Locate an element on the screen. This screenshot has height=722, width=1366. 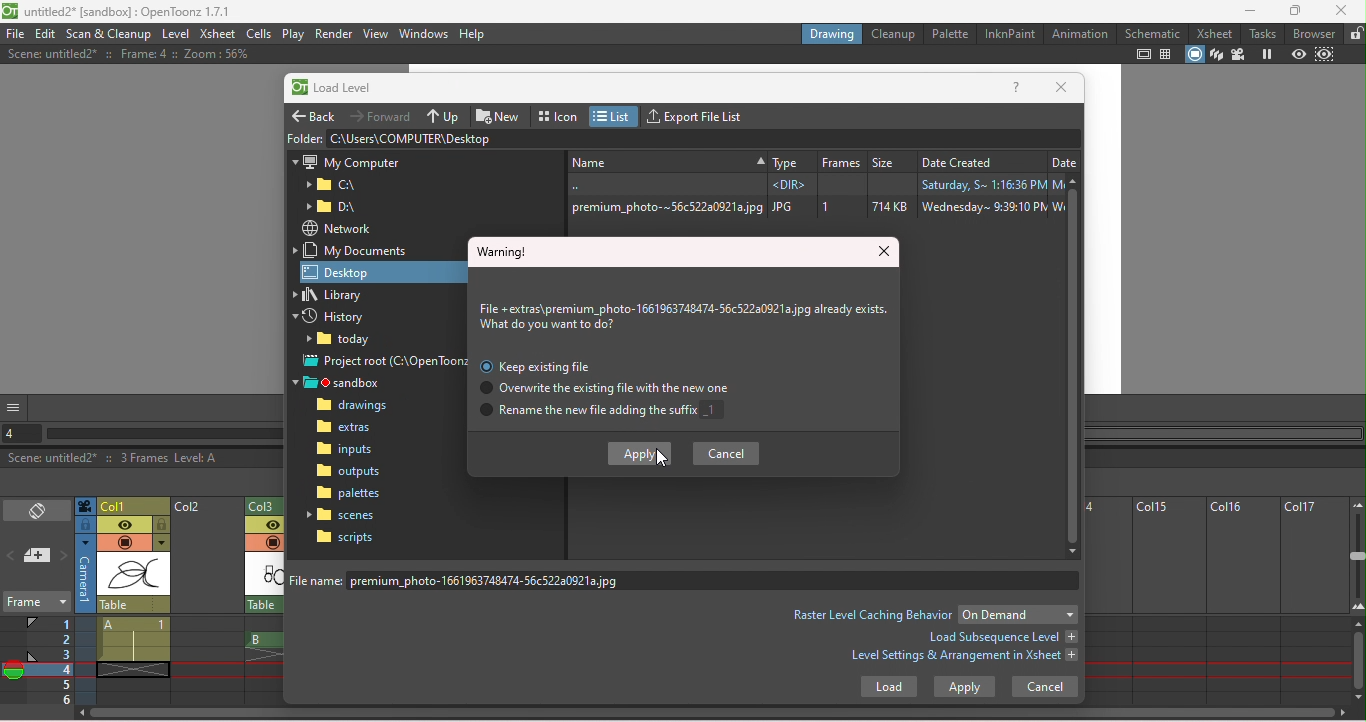
Rename the new file adding the suffix is located at coordinates (604, 413).